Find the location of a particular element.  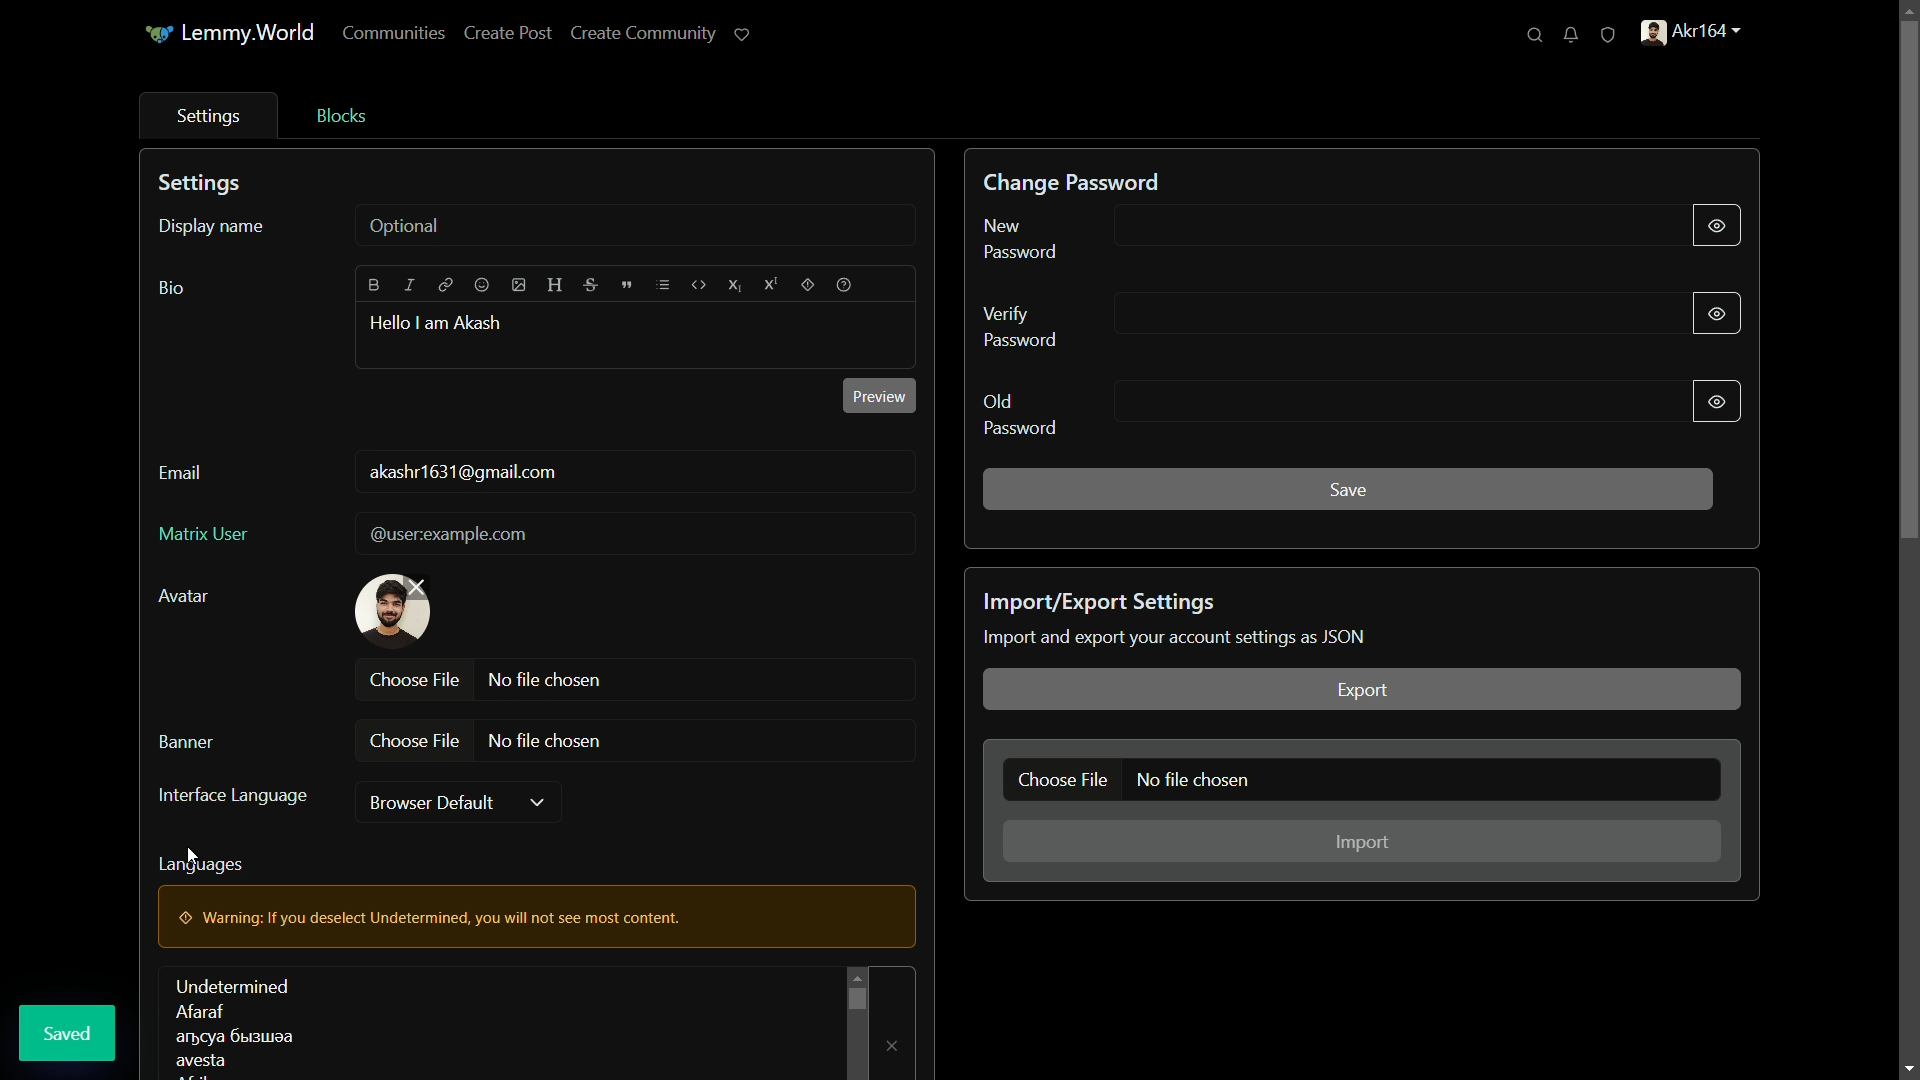

show/hide is located at coordinates (1719, 403).